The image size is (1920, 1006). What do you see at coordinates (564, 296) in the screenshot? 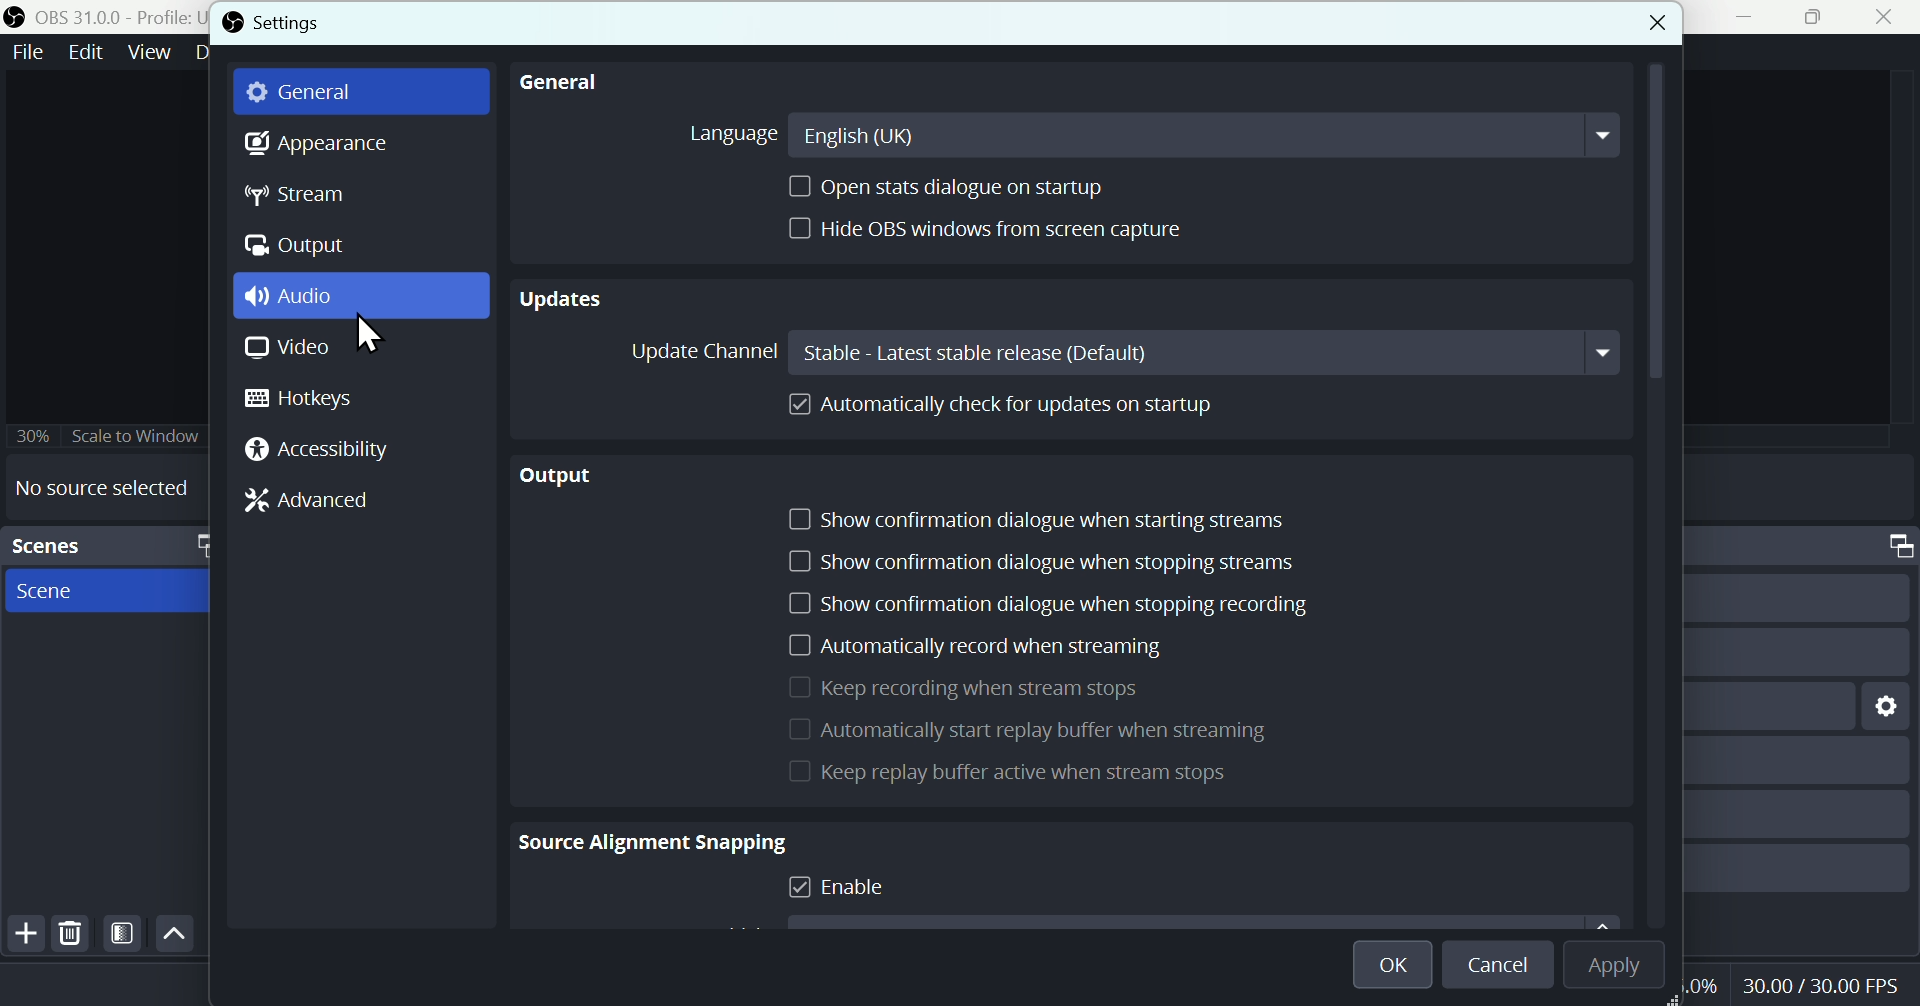
I see `Updates` at bounding box center [564, 296].